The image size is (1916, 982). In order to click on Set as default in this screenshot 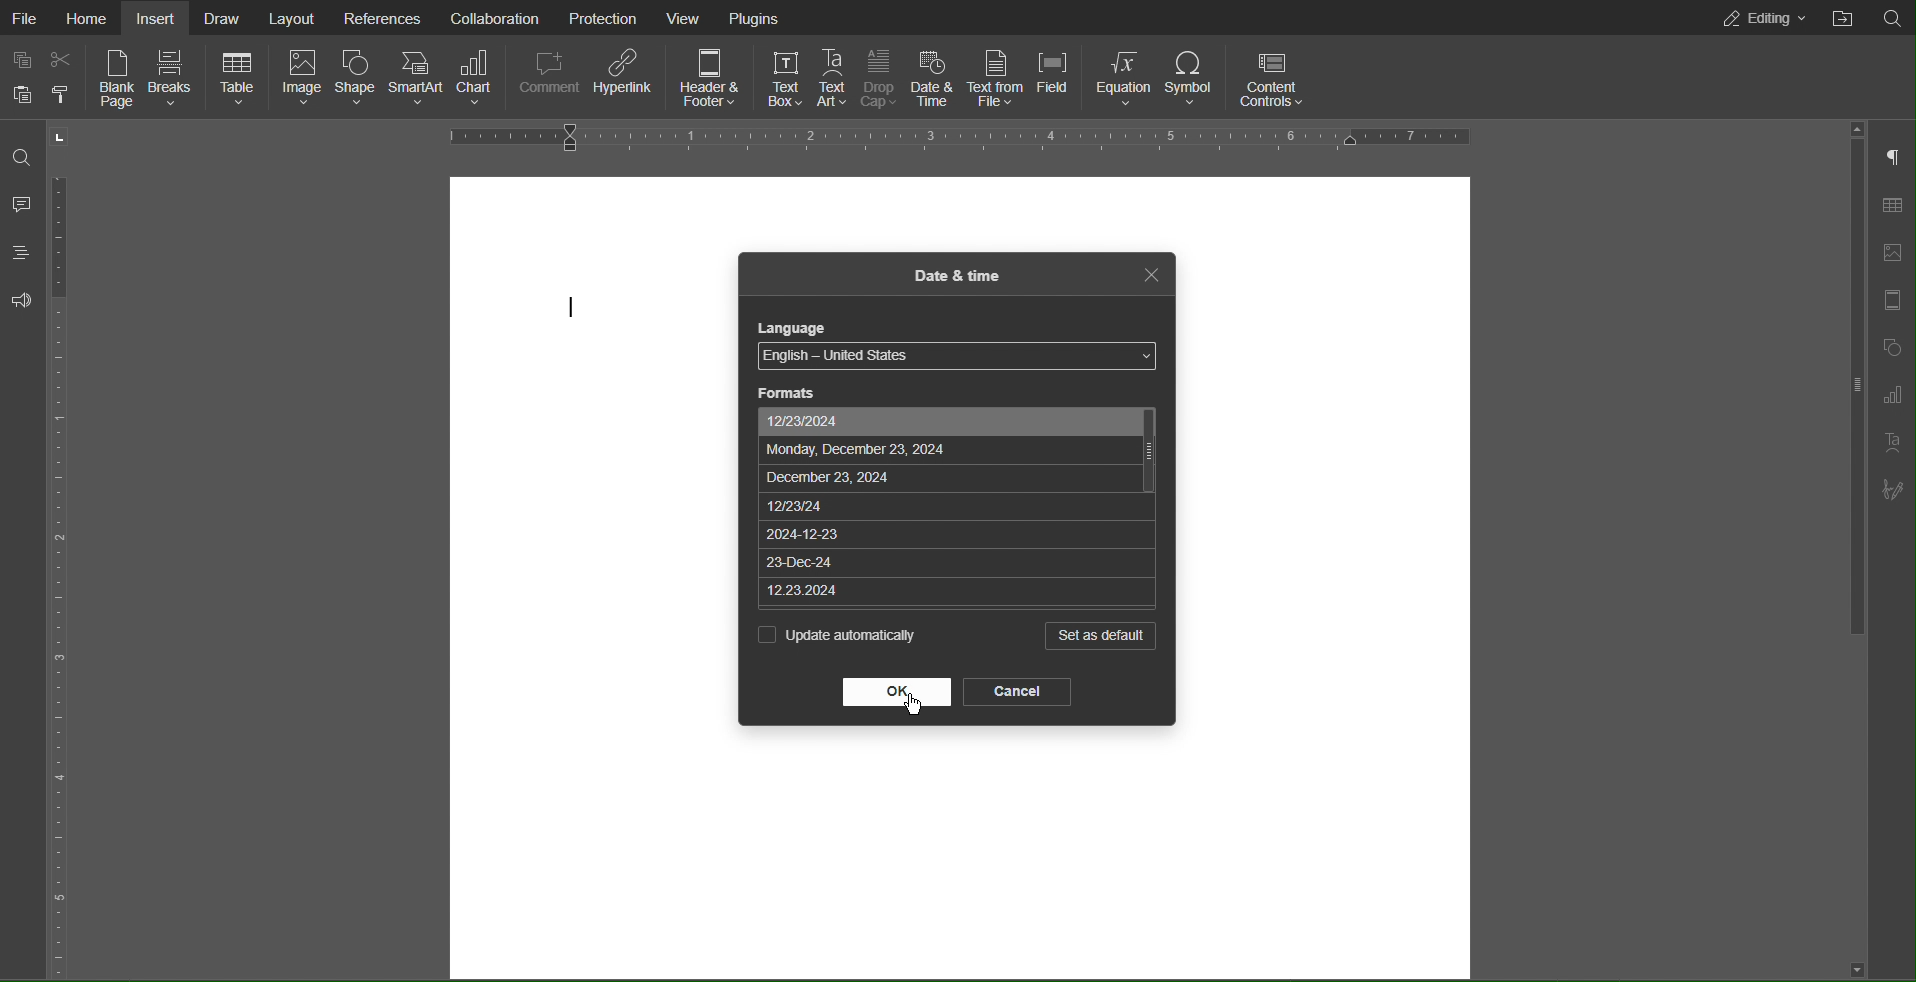, I will do `click(1098, 638)`.